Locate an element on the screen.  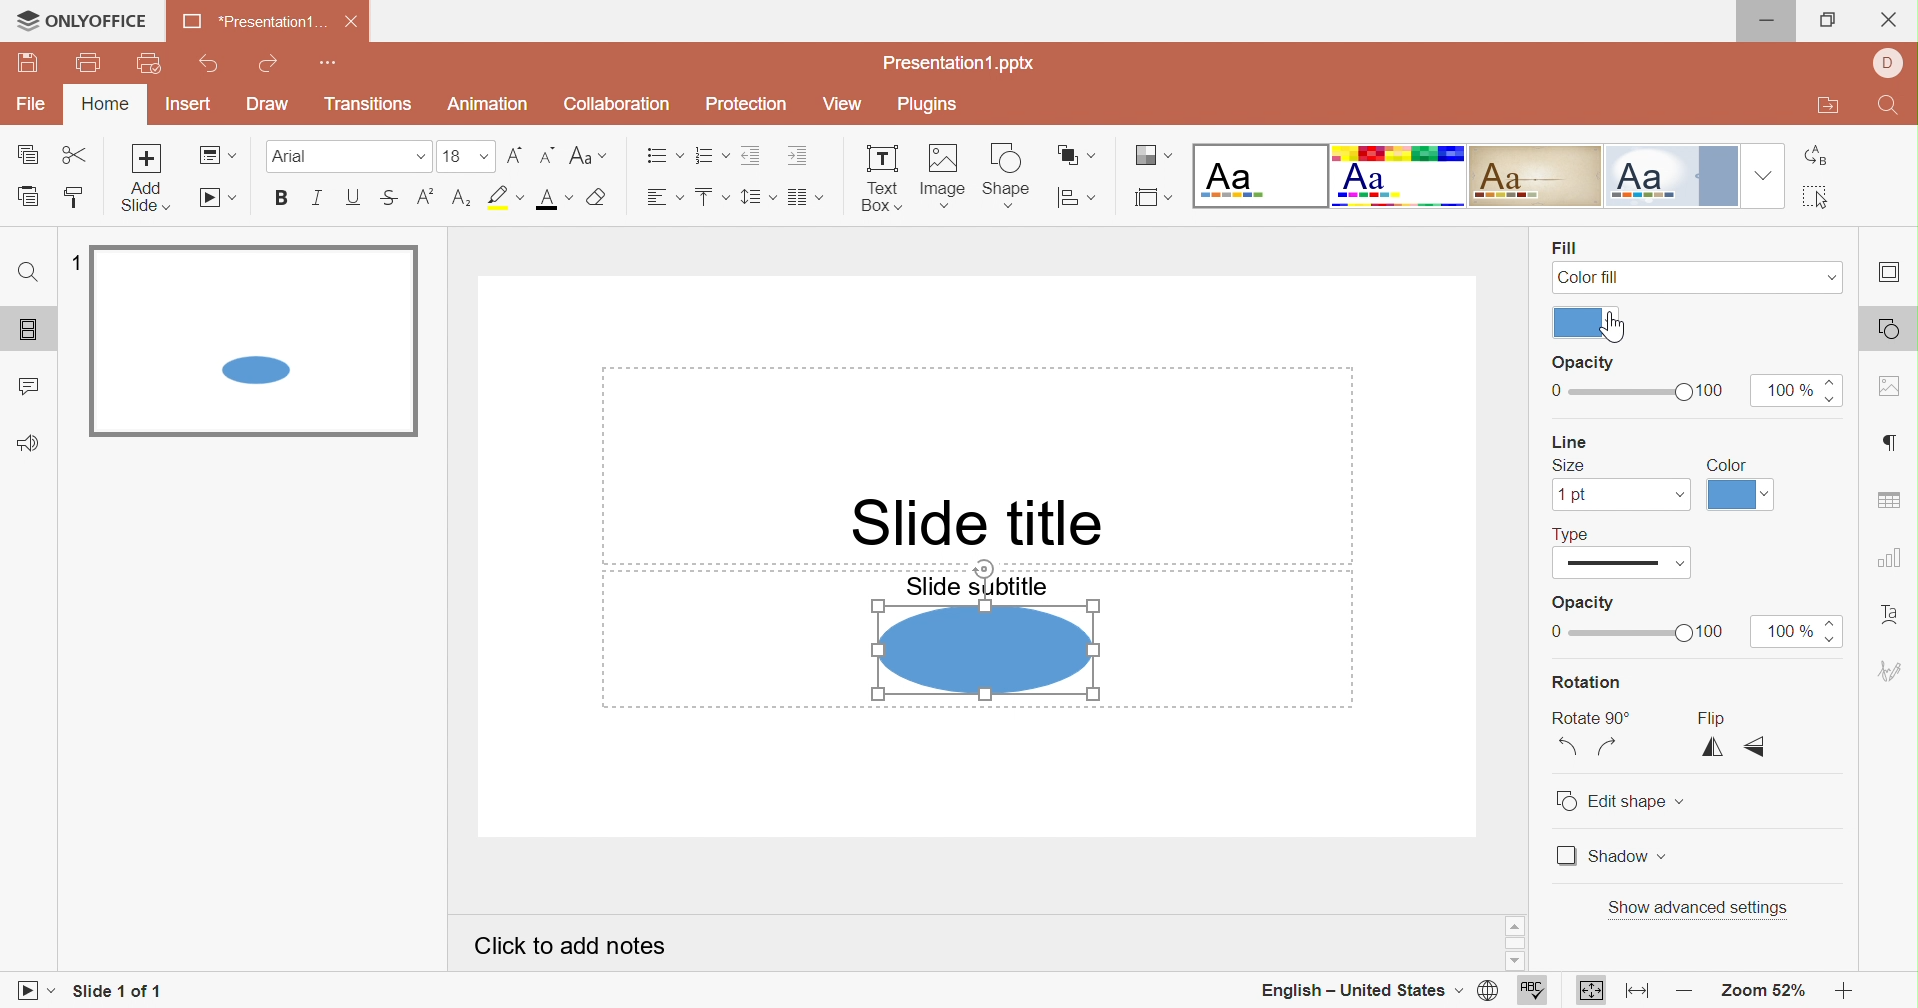
Superscript is located at coordinates (428, 197).